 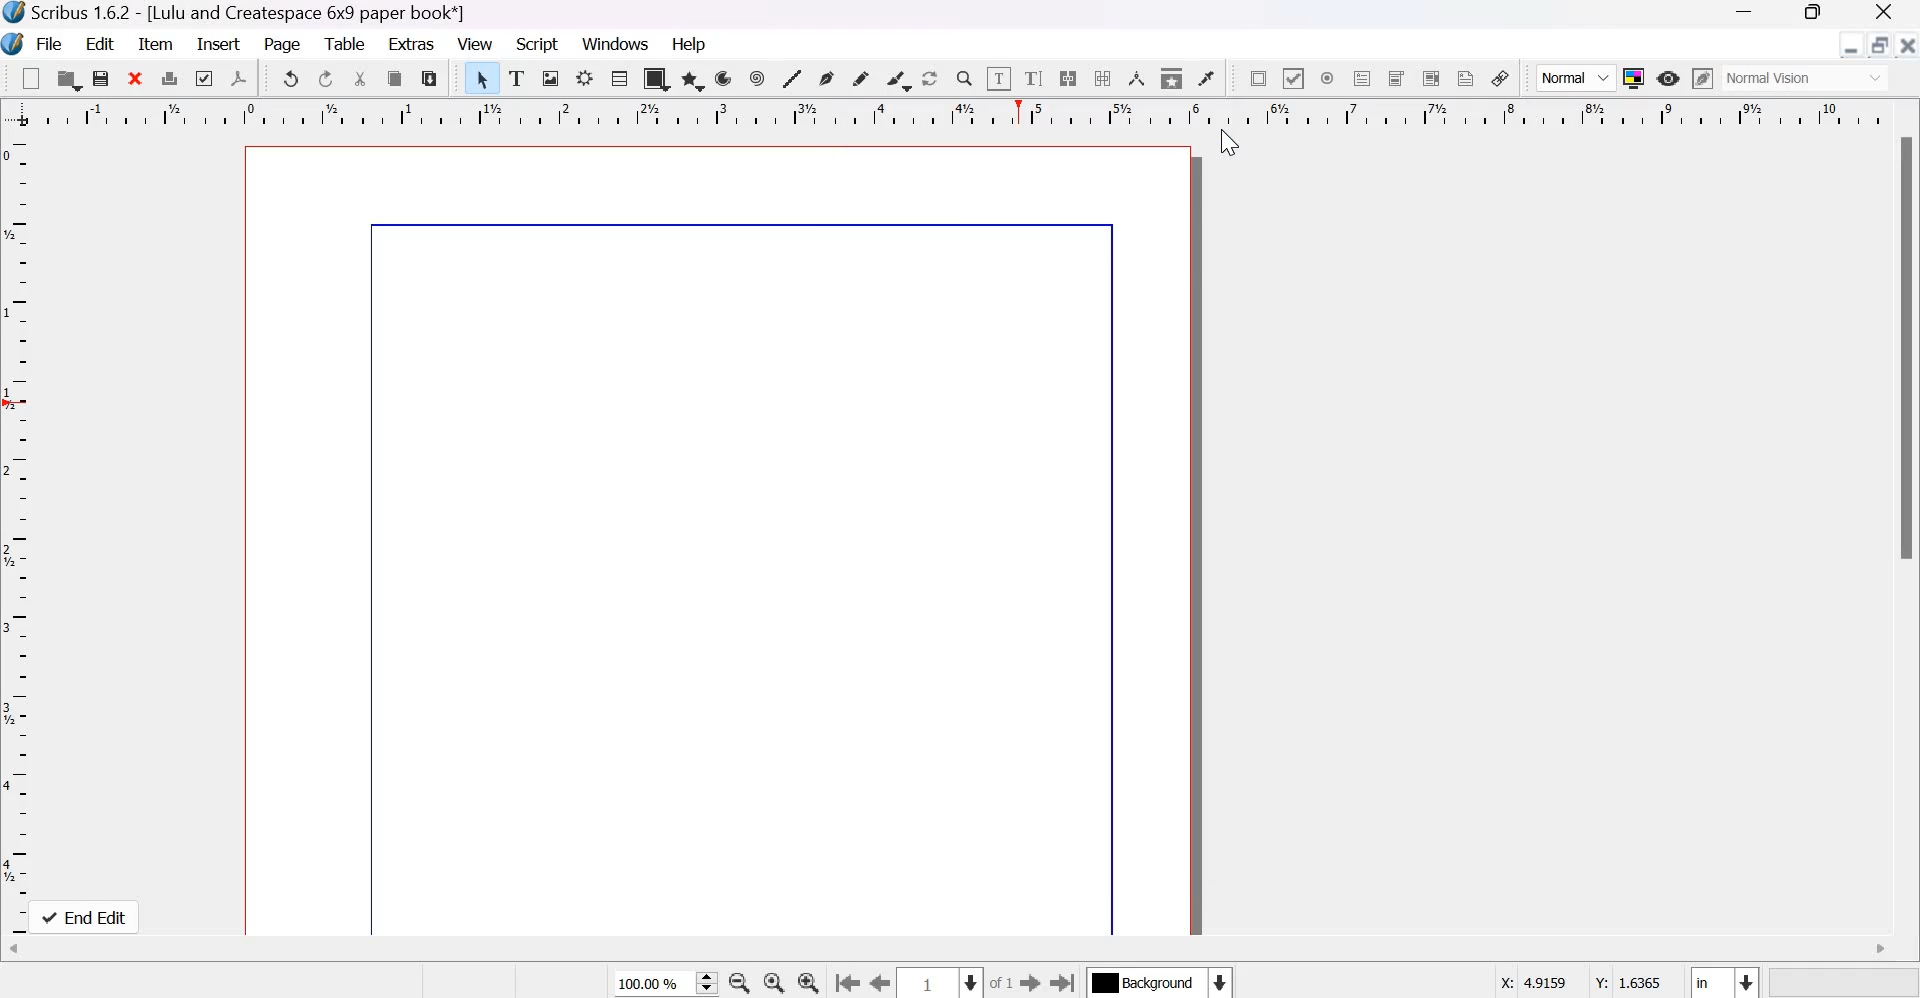 I want to click on Go to the previous page, so click(x=876, y=982).